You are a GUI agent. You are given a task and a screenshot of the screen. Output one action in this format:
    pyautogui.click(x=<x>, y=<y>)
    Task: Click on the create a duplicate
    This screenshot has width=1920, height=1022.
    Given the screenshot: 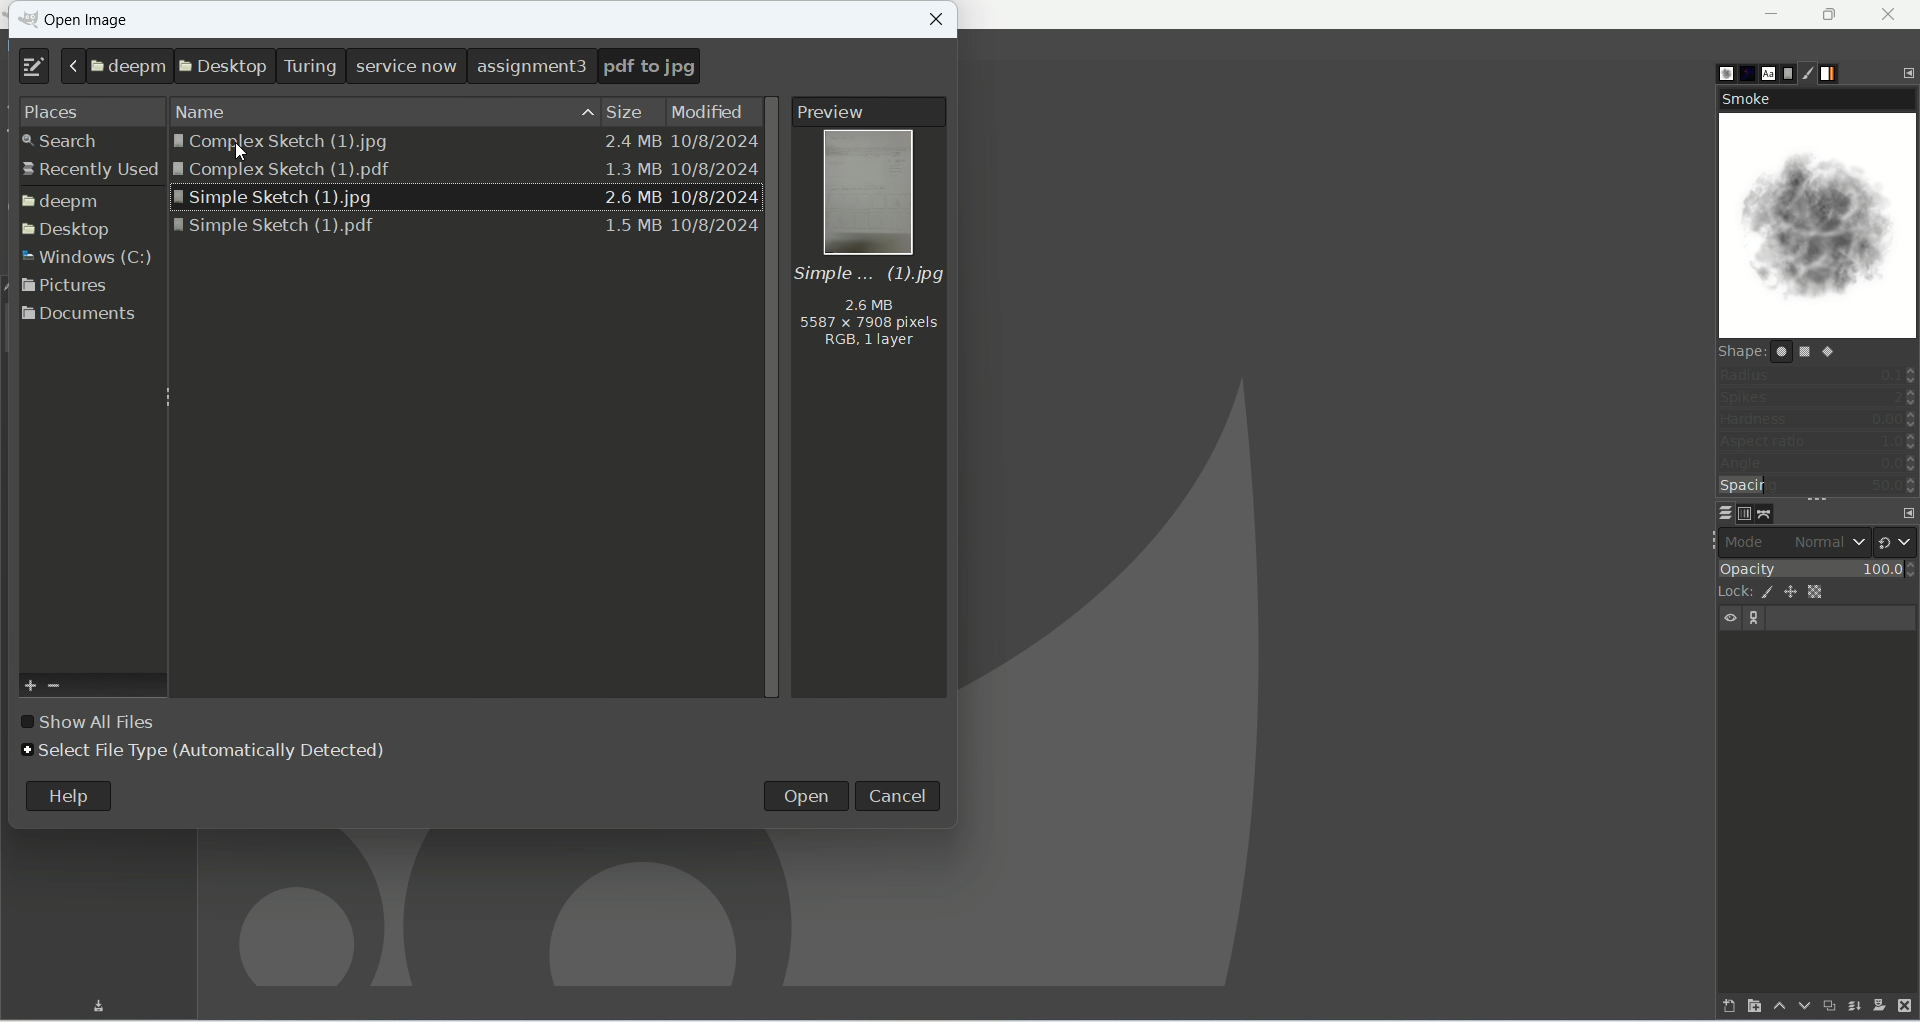 What is the action you would take?
    pyautogui.click(x=1828, y=1009)
    